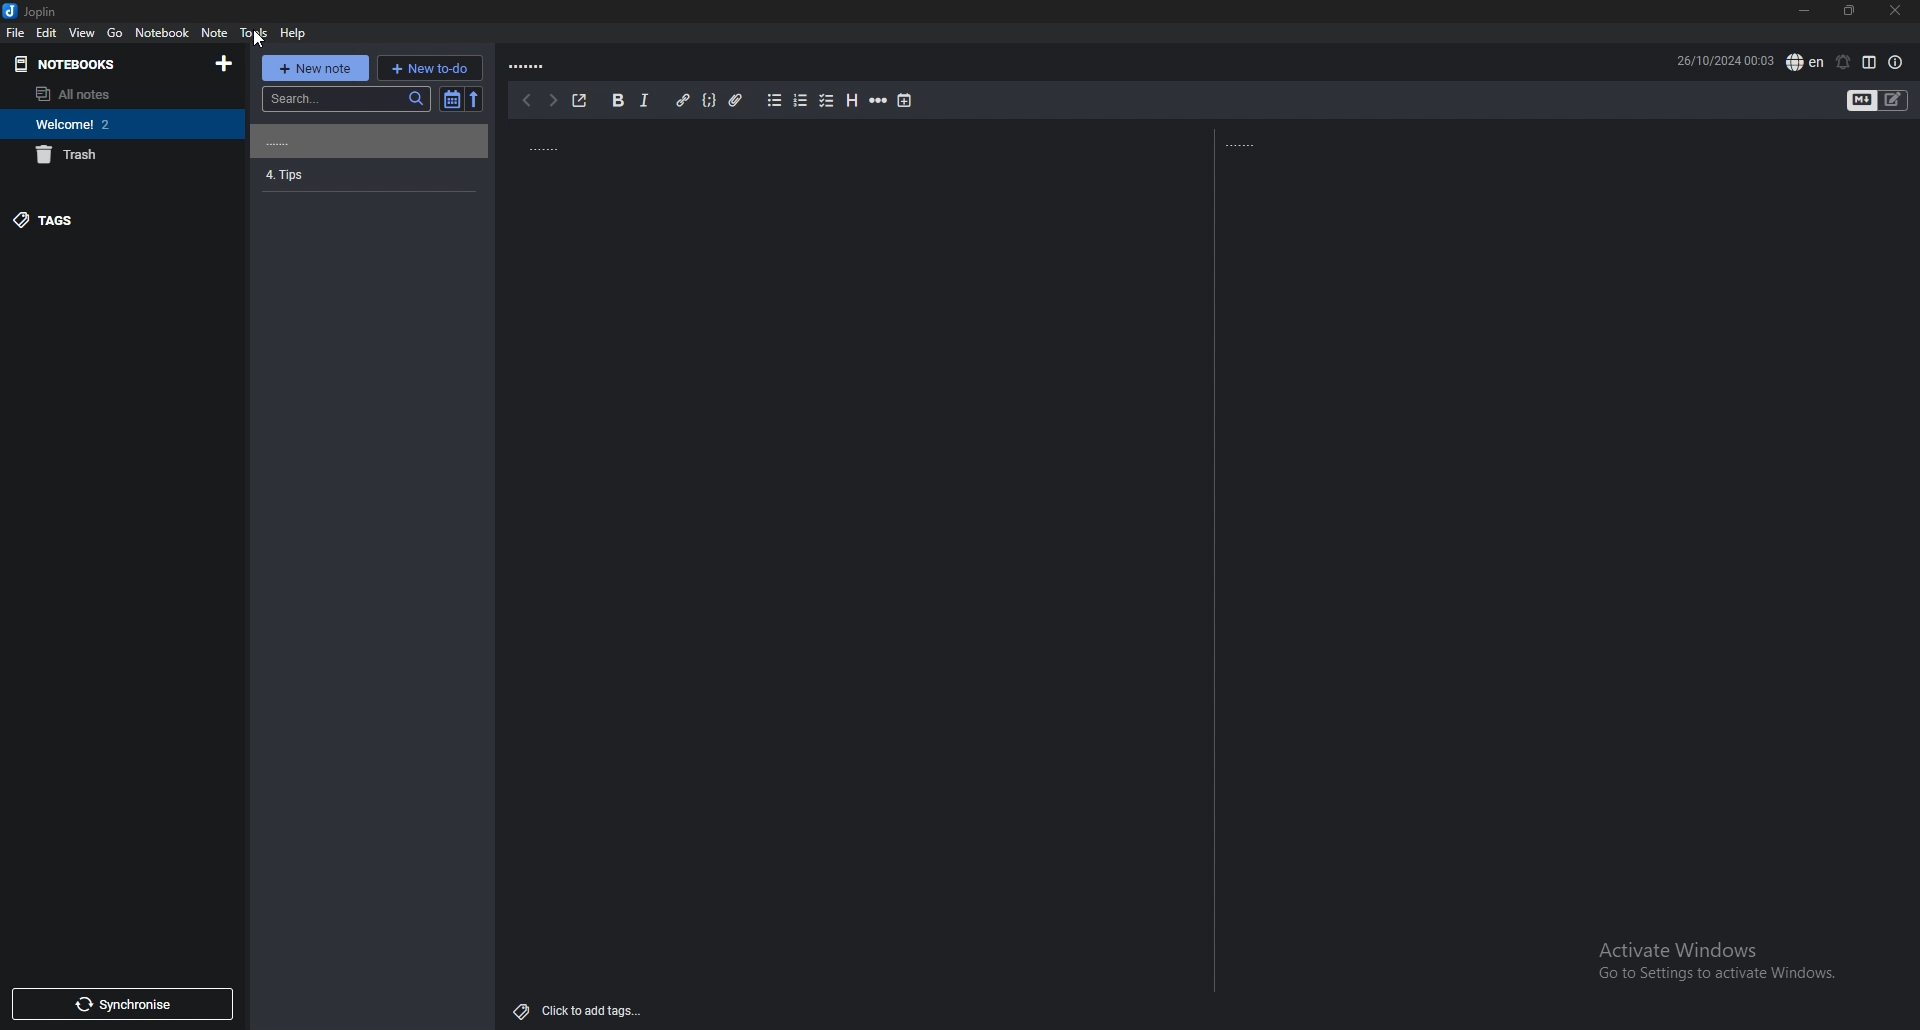  What do you see at coordinates (643, 101) in the screenshot?
I see `italic` at bounding box center [643, 101].